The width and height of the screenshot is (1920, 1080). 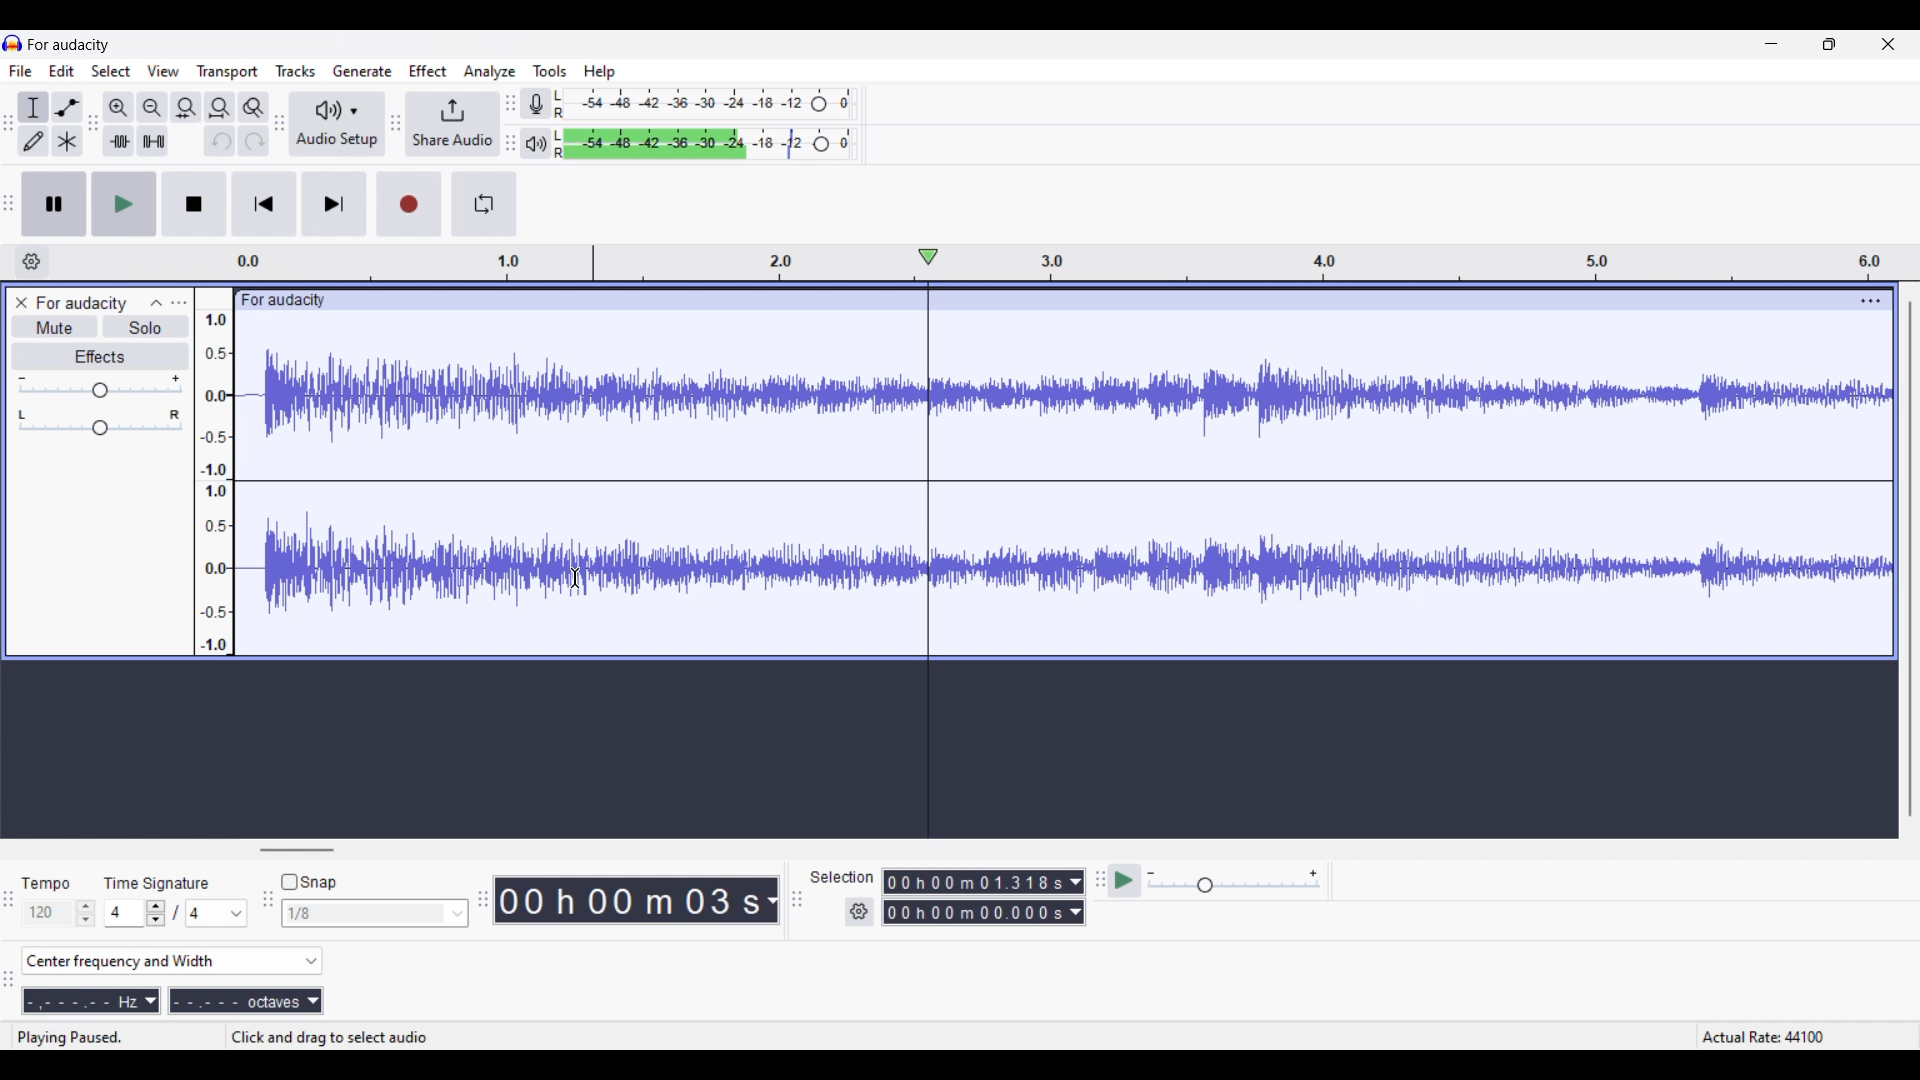 I want to click on Zoom in, so click(x=118, y=108).